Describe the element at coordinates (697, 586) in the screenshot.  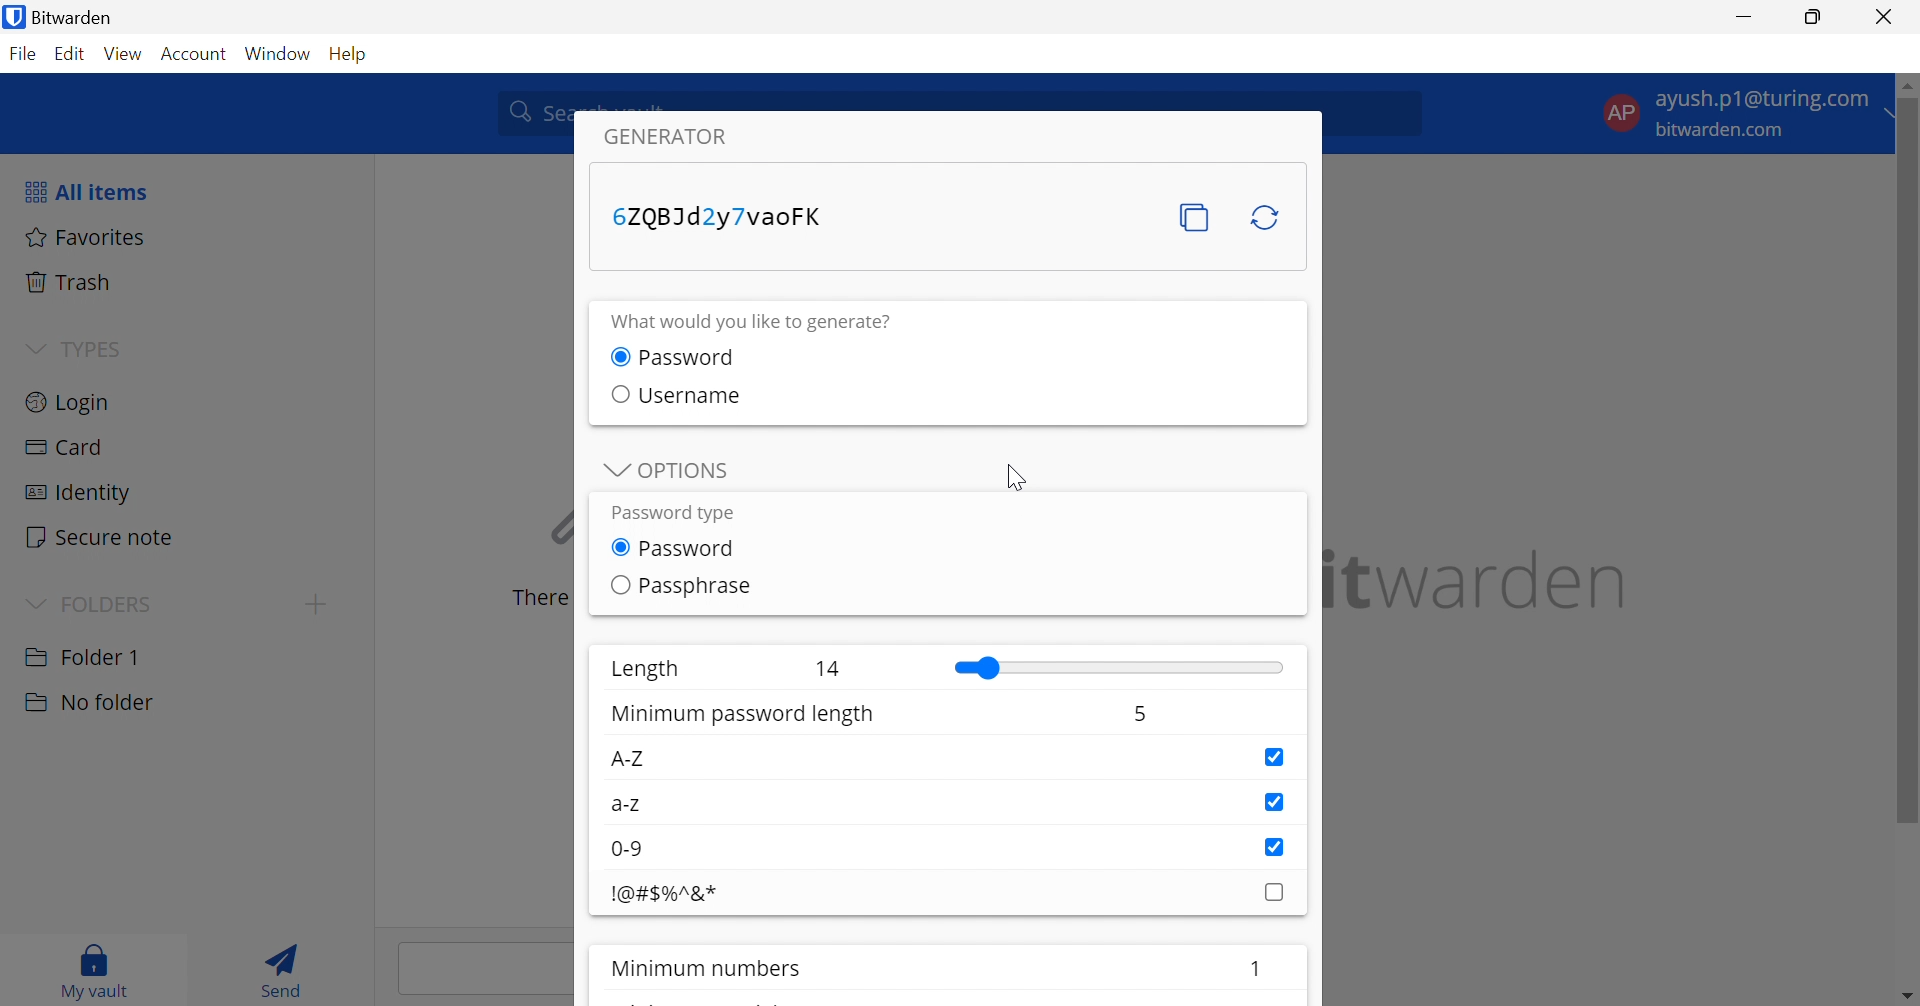
I see `Passphrase` at that location.